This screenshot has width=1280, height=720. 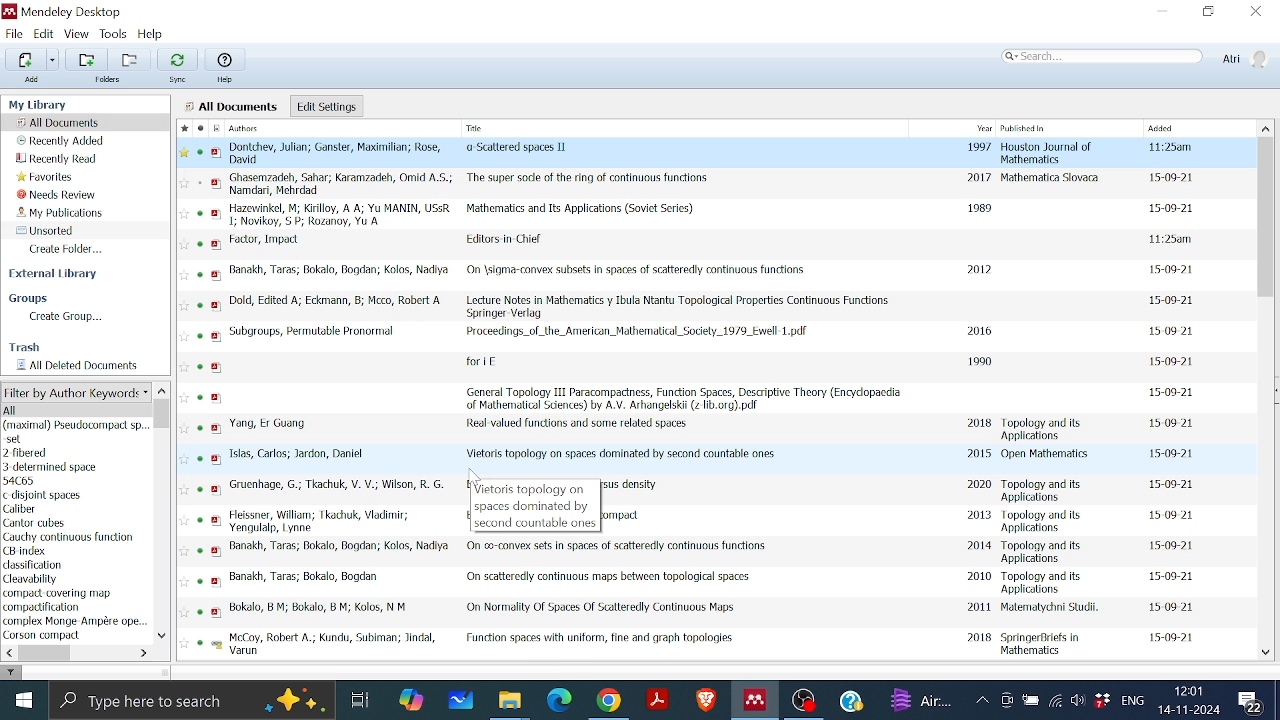 I want to click on favourite, so click(x=182, y=184).